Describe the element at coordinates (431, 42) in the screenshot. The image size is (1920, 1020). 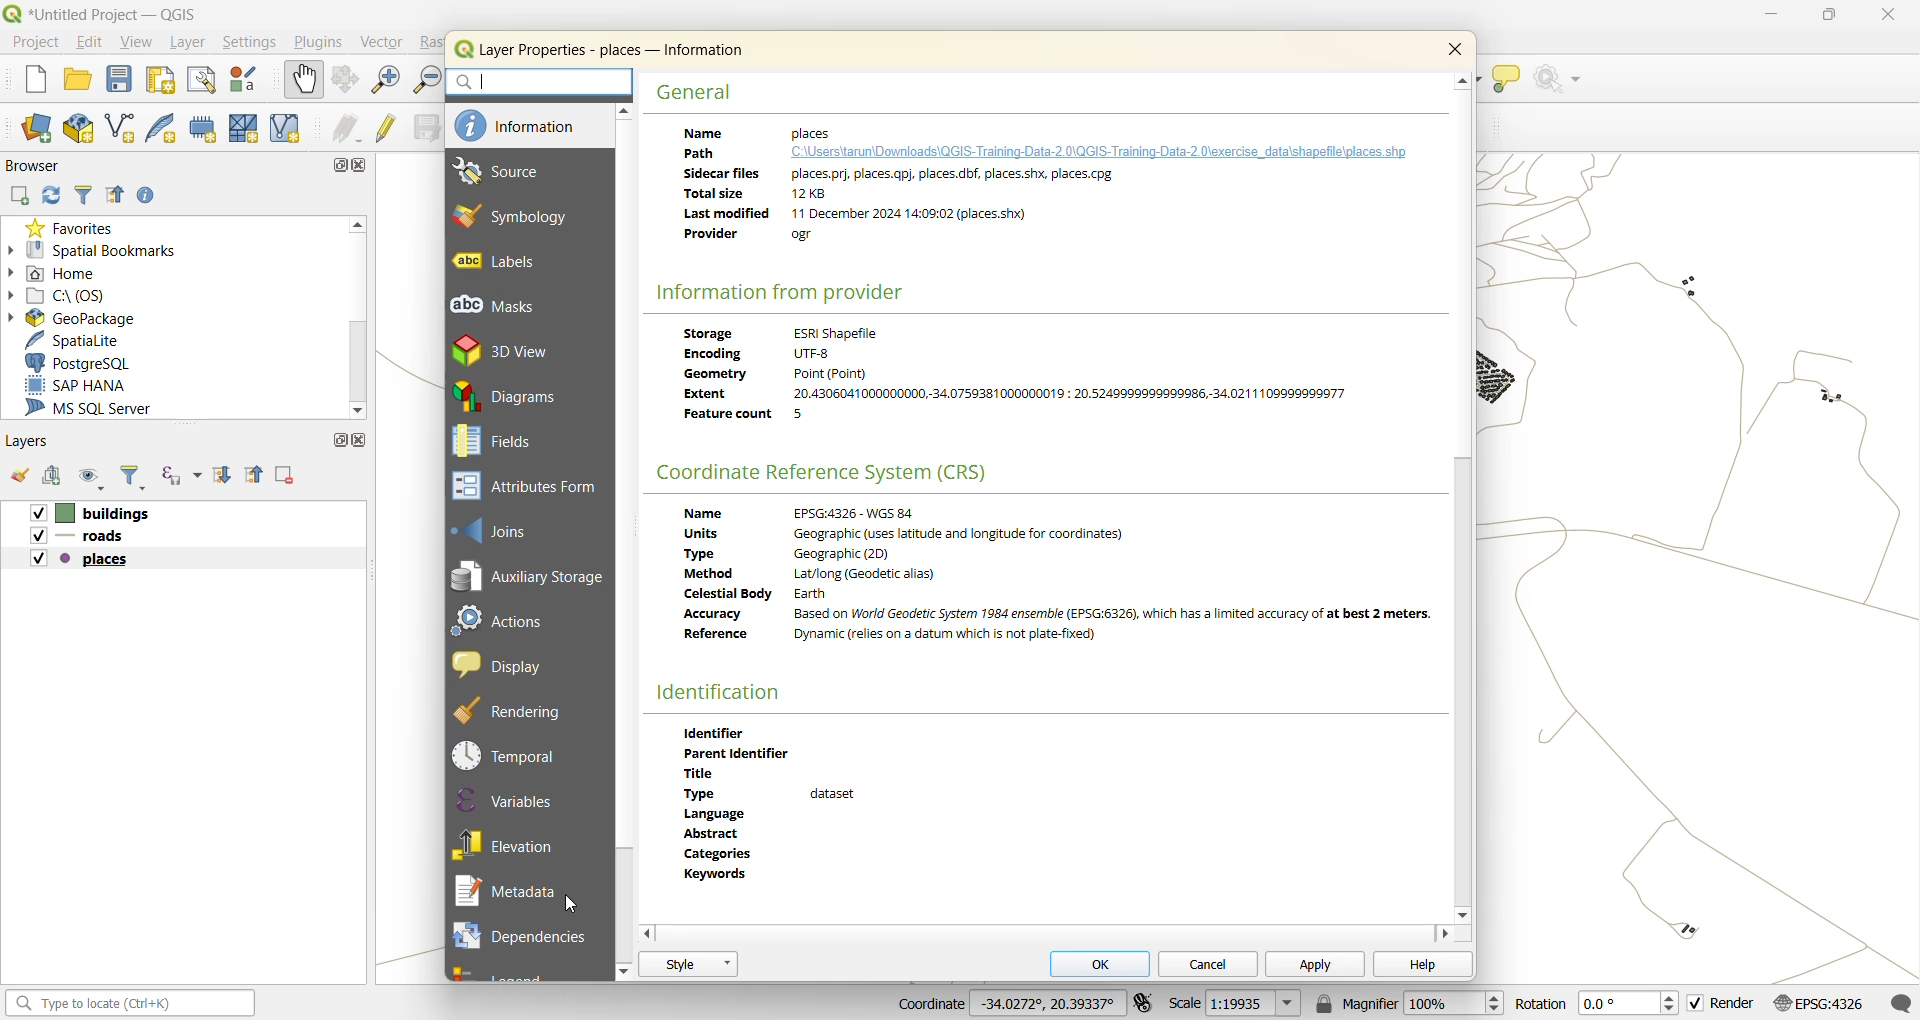
I see `raster` at that location.